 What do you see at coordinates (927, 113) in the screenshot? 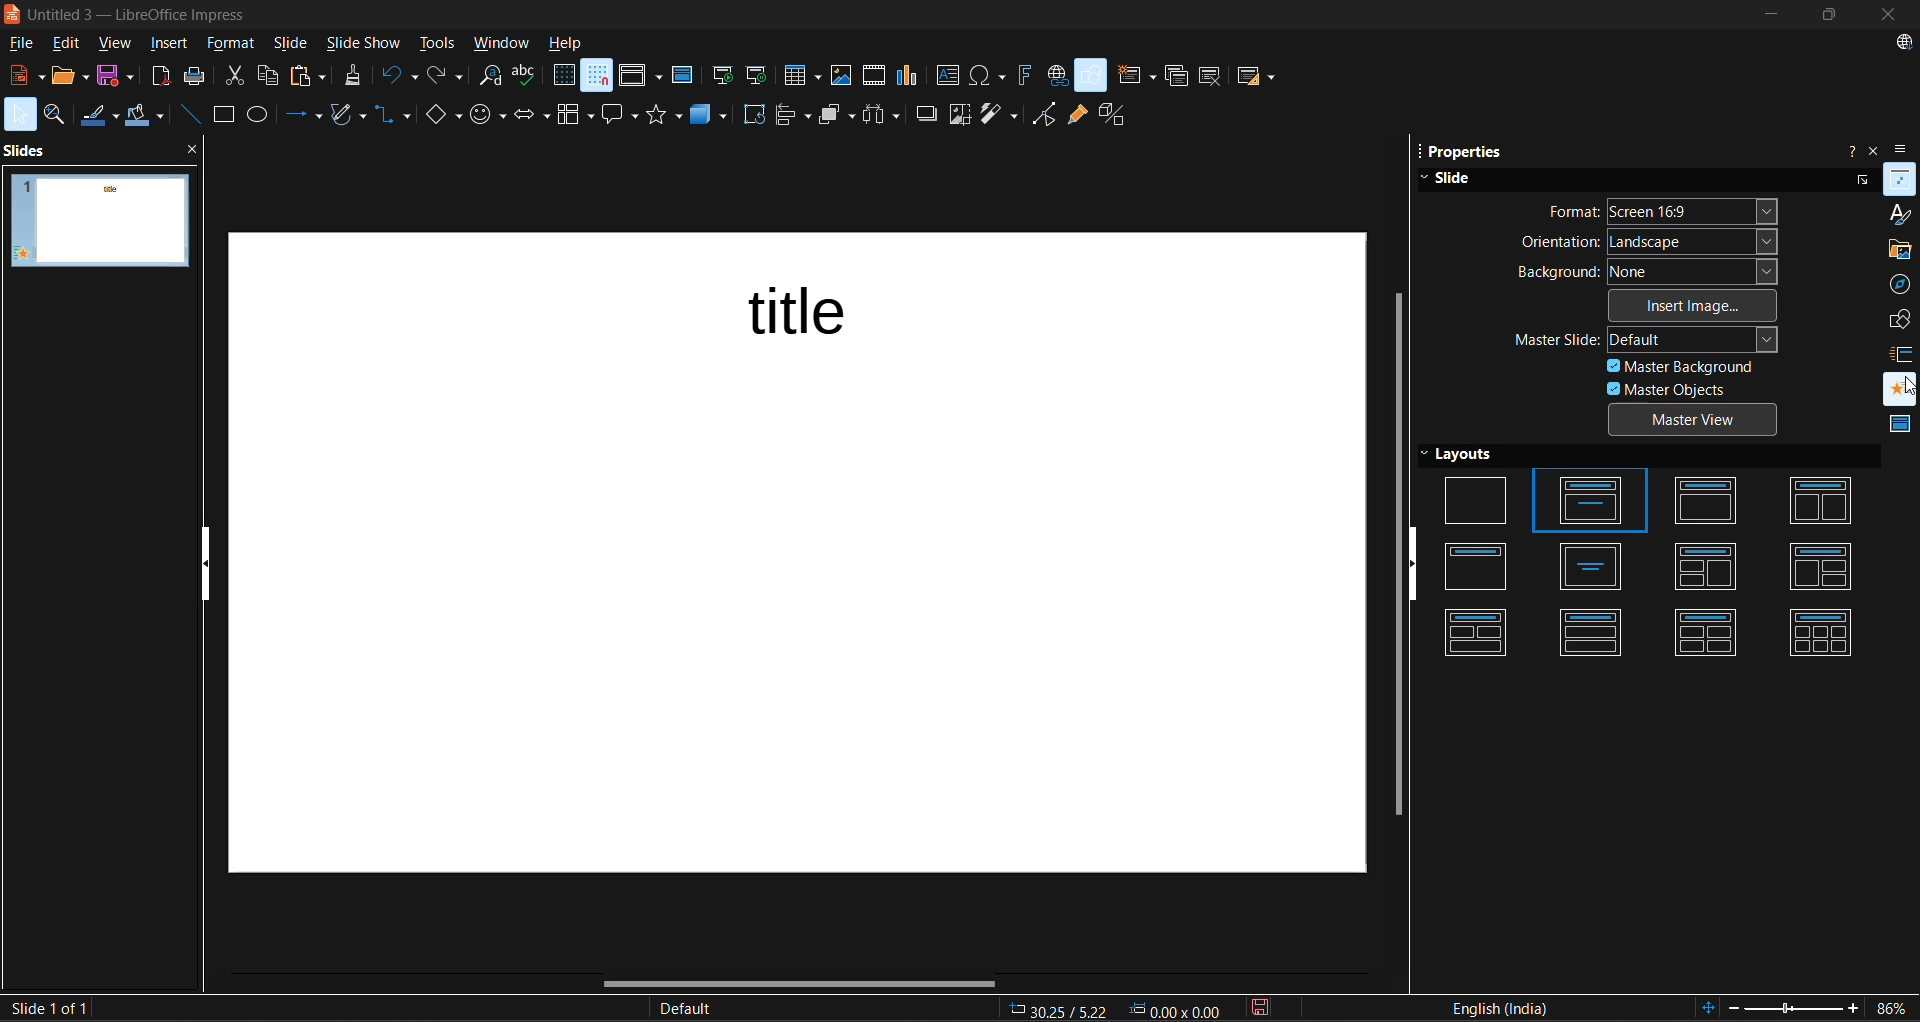
I see `shadow` at bounding box center [927, 113].